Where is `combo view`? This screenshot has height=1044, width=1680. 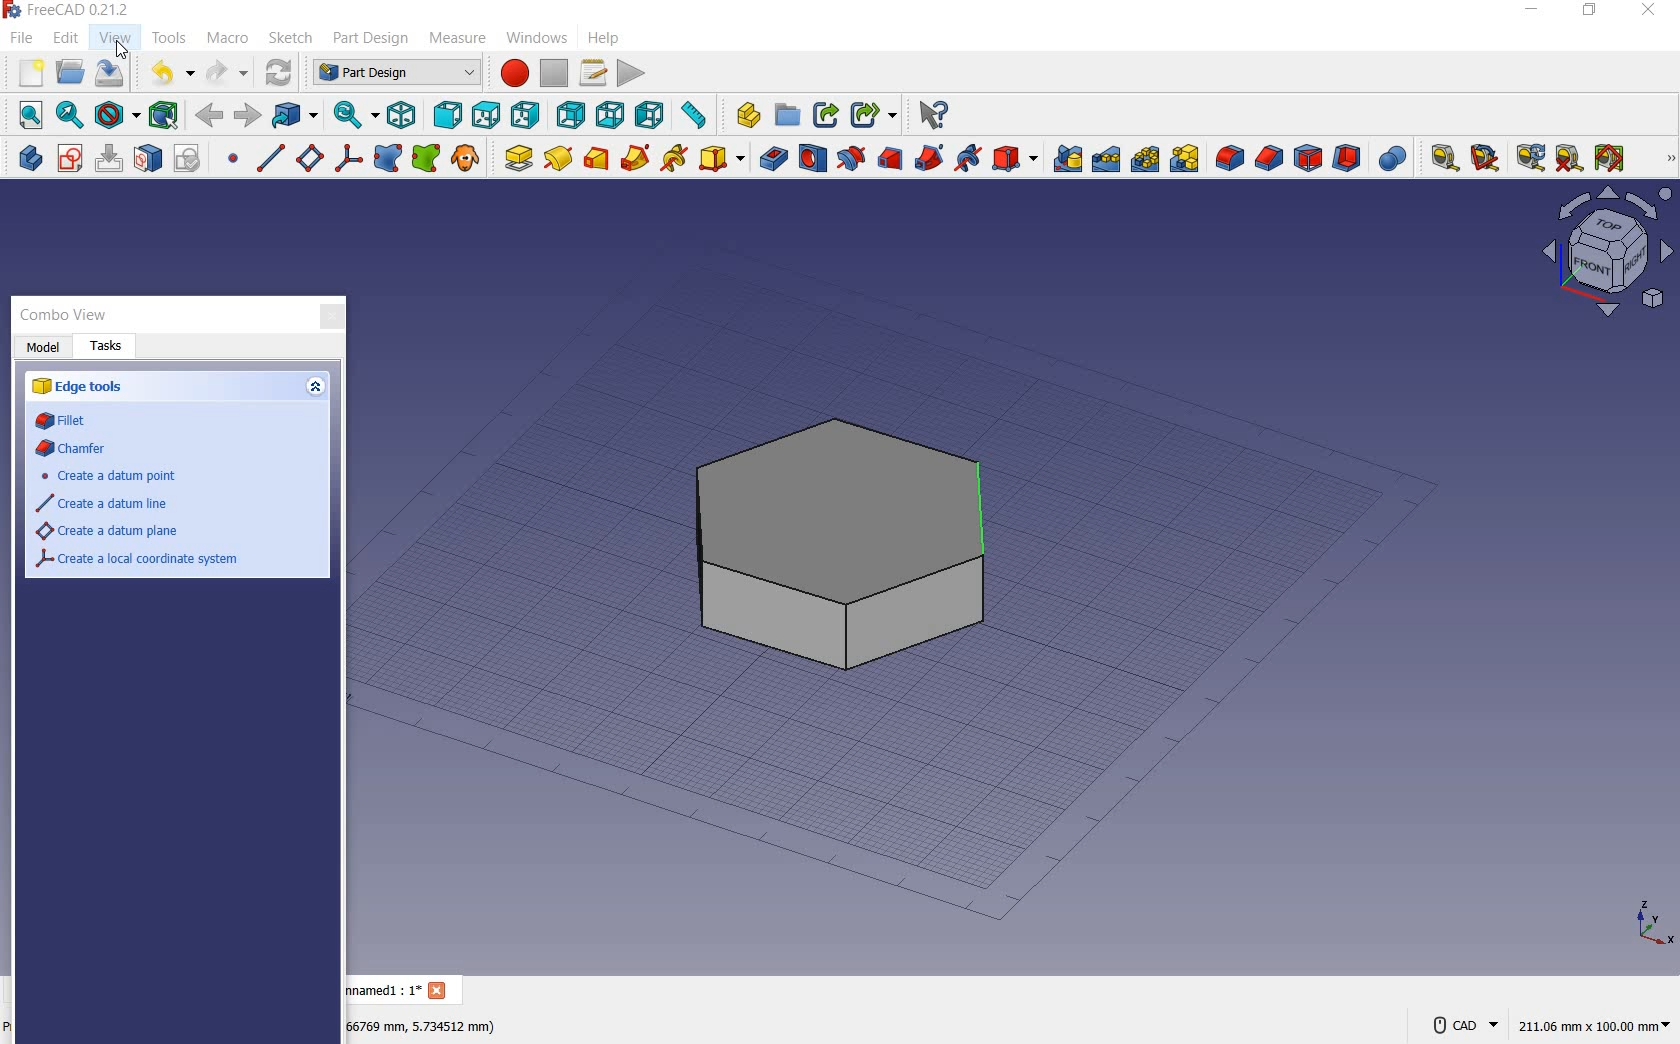 combo view is located at coordinates (71, 315).